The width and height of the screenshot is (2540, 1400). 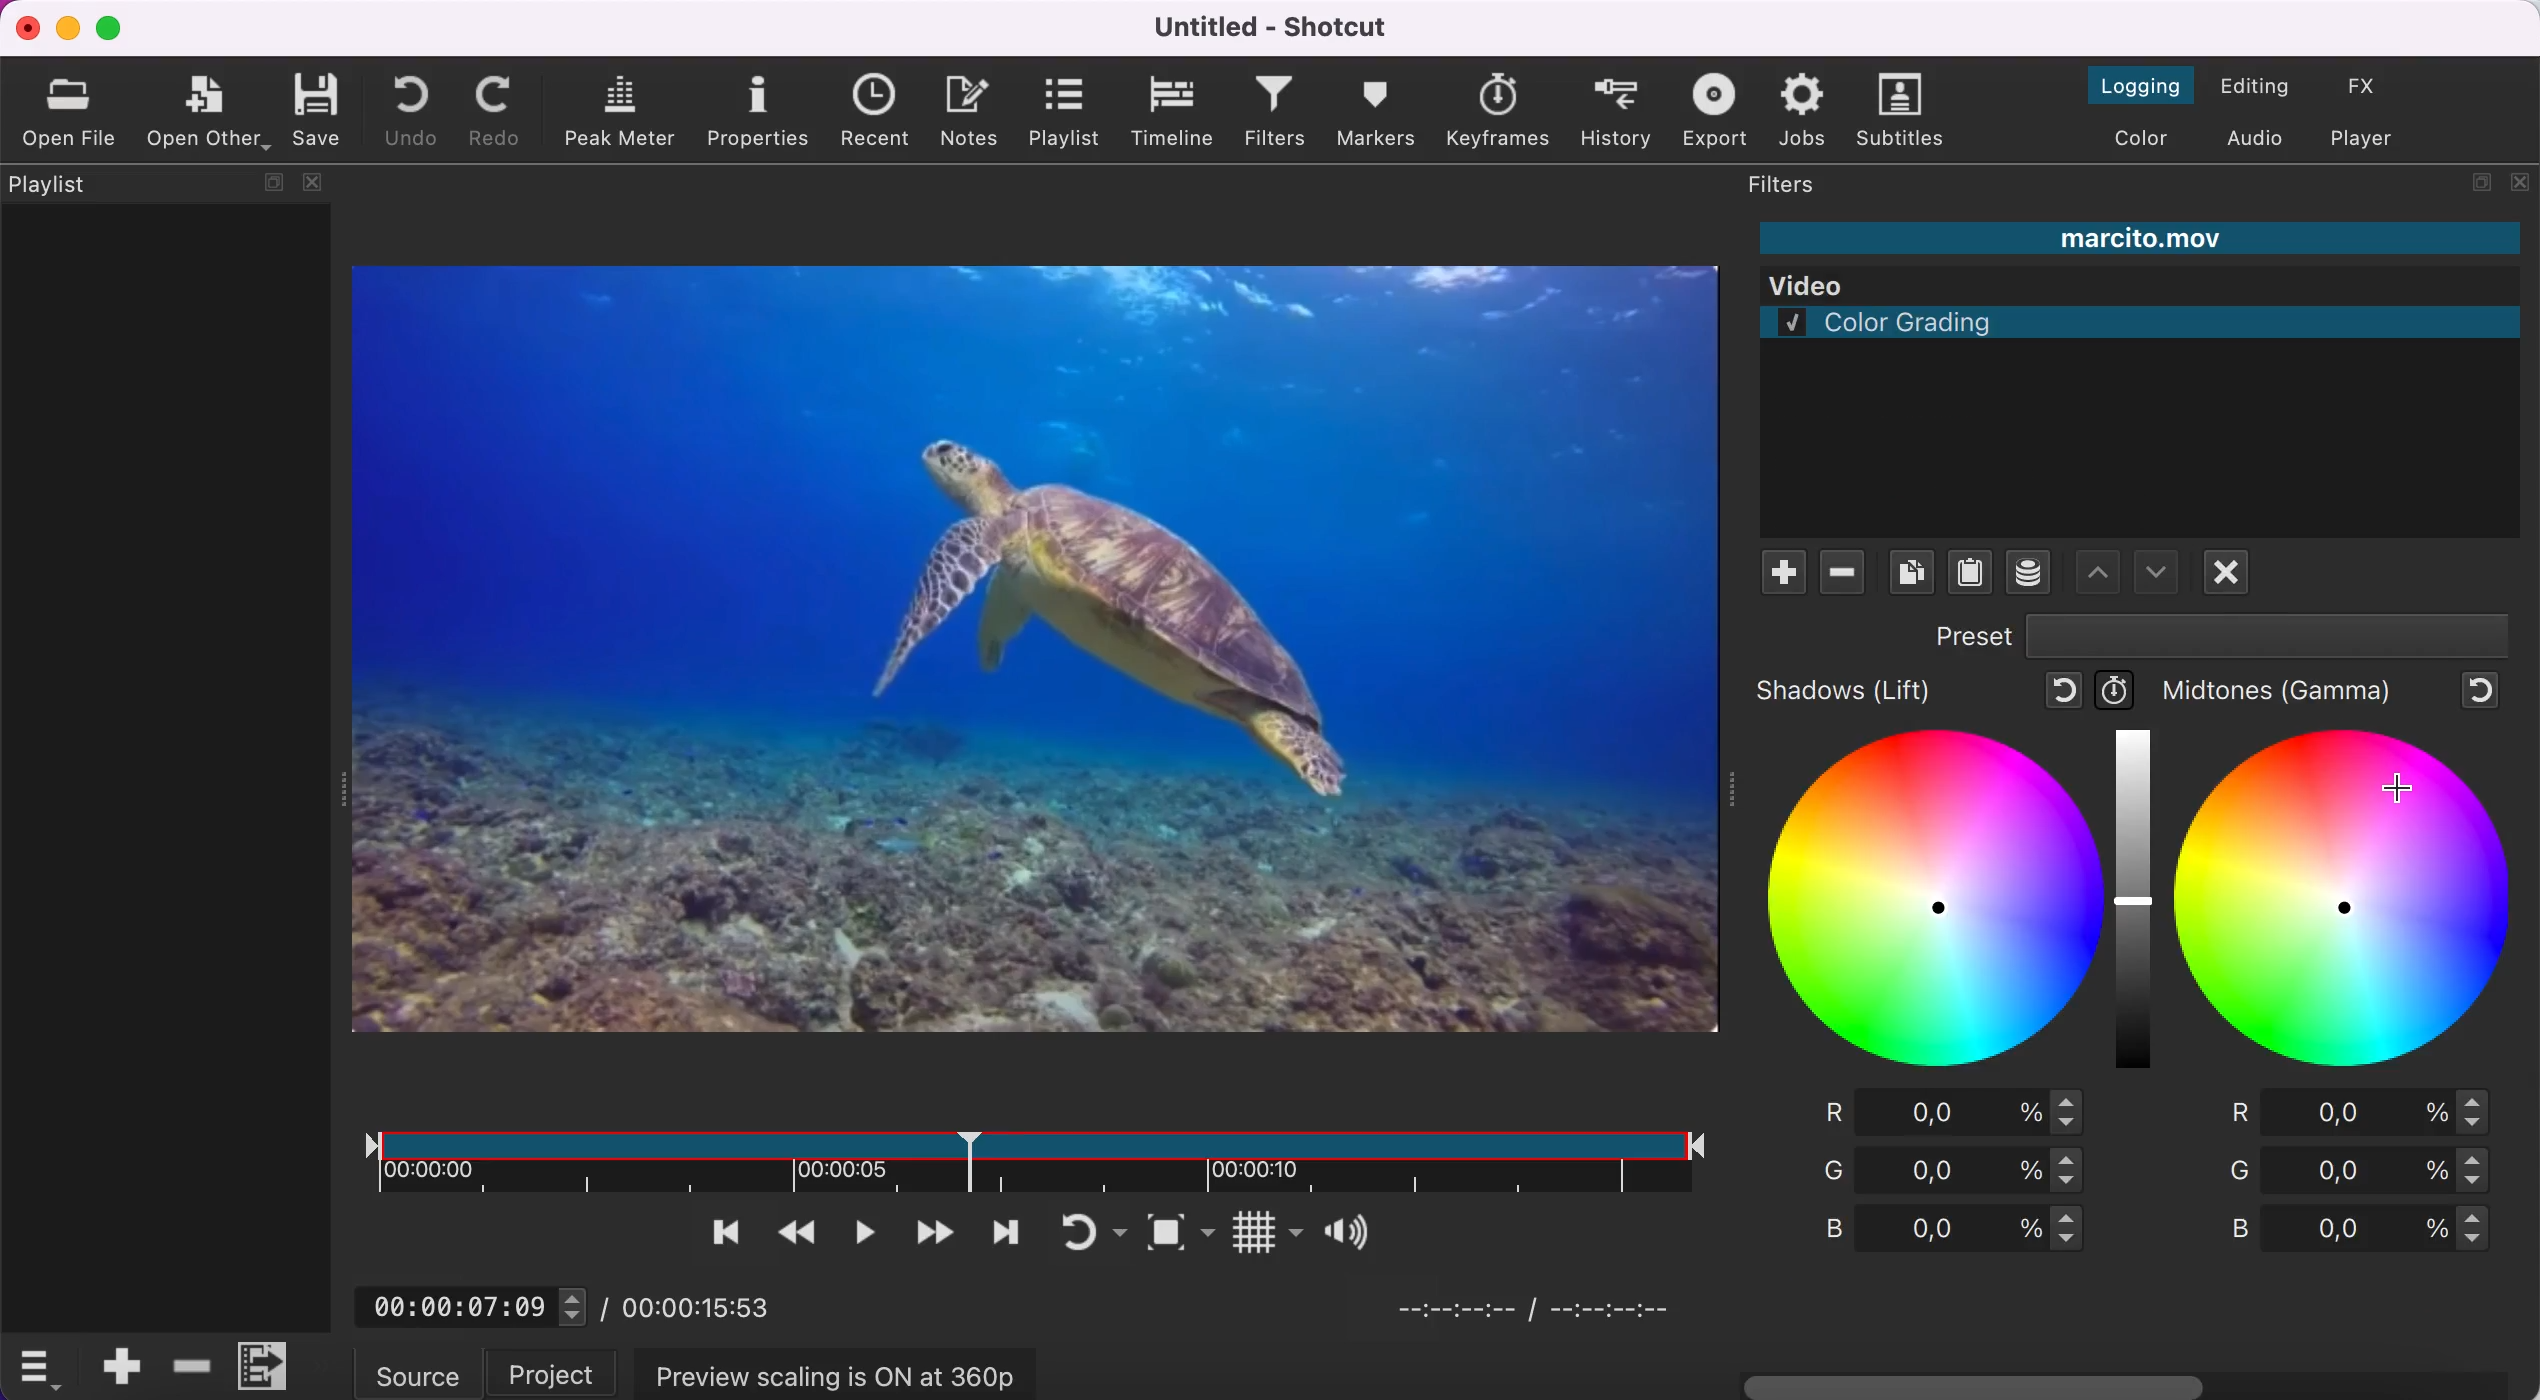 What do you see at coordinates (1809, 284) in the screenshot?
I see `Video` at bounding box center [1809, 284].